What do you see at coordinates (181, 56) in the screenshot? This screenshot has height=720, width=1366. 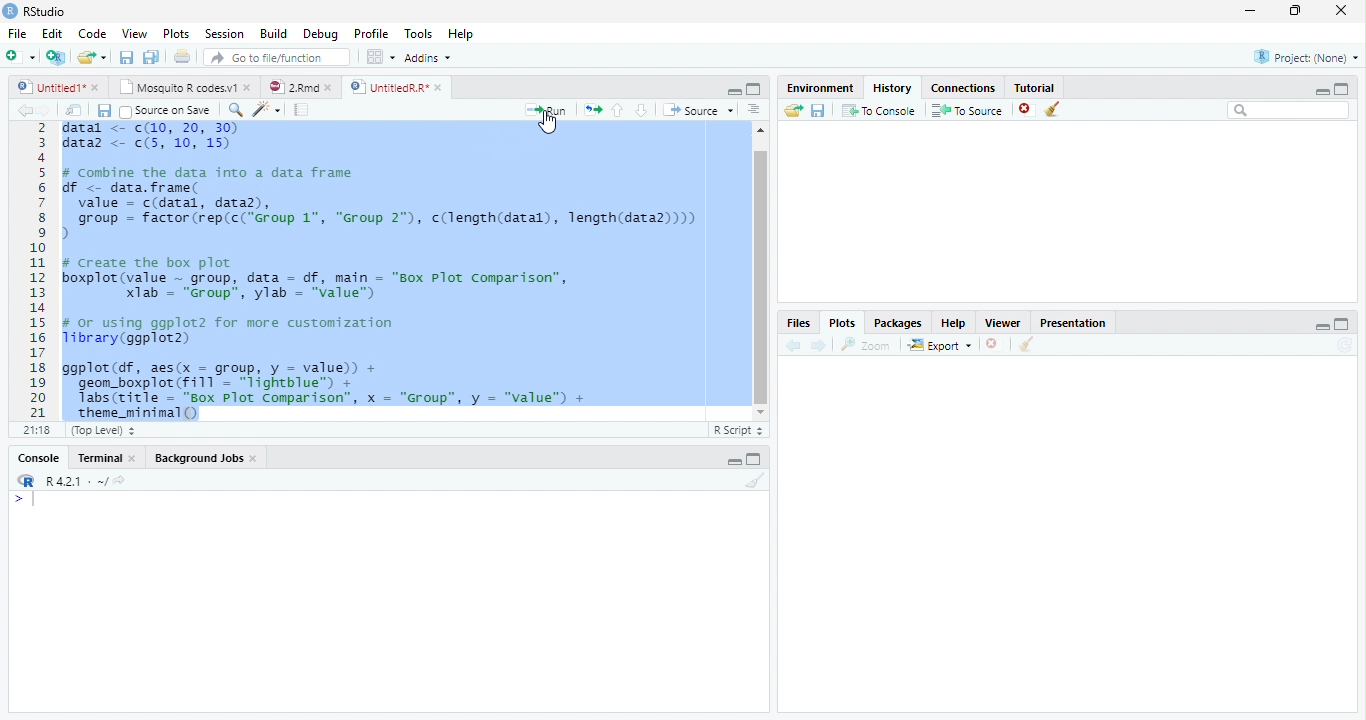 I see `Print the current file` at bounding box center [181, 56].